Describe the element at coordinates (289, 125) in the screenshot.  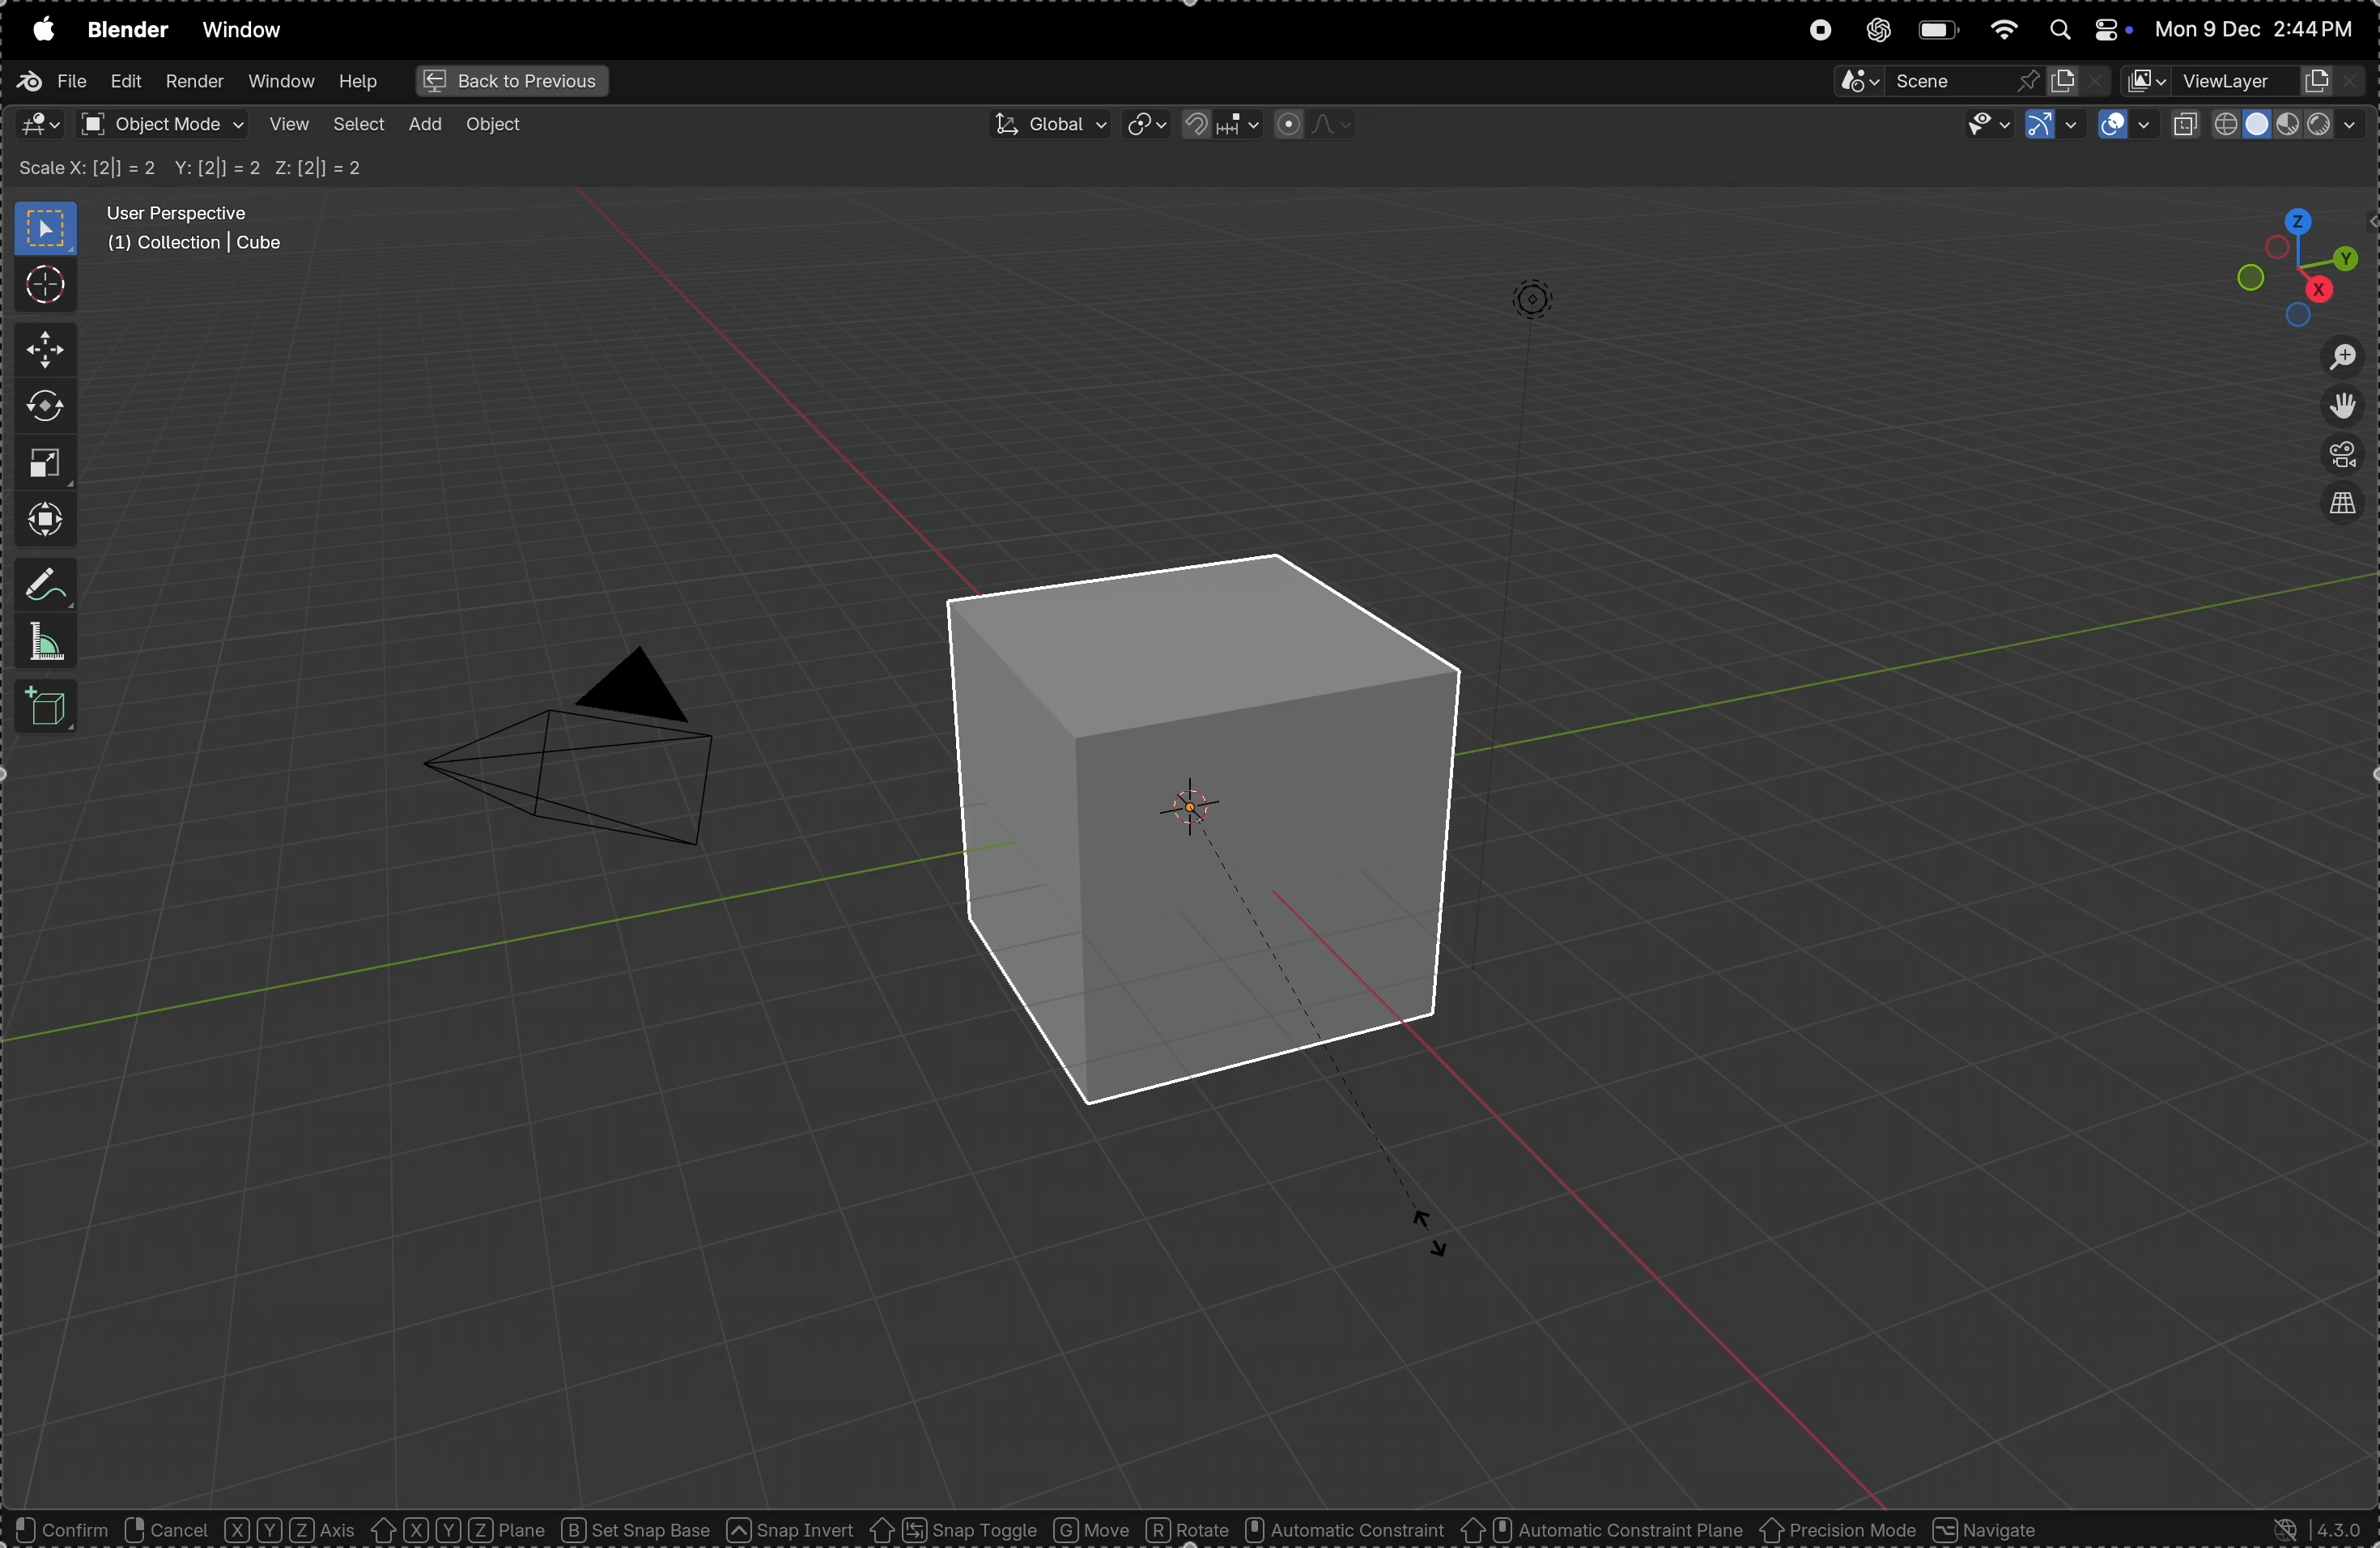
I see `view` at that location.